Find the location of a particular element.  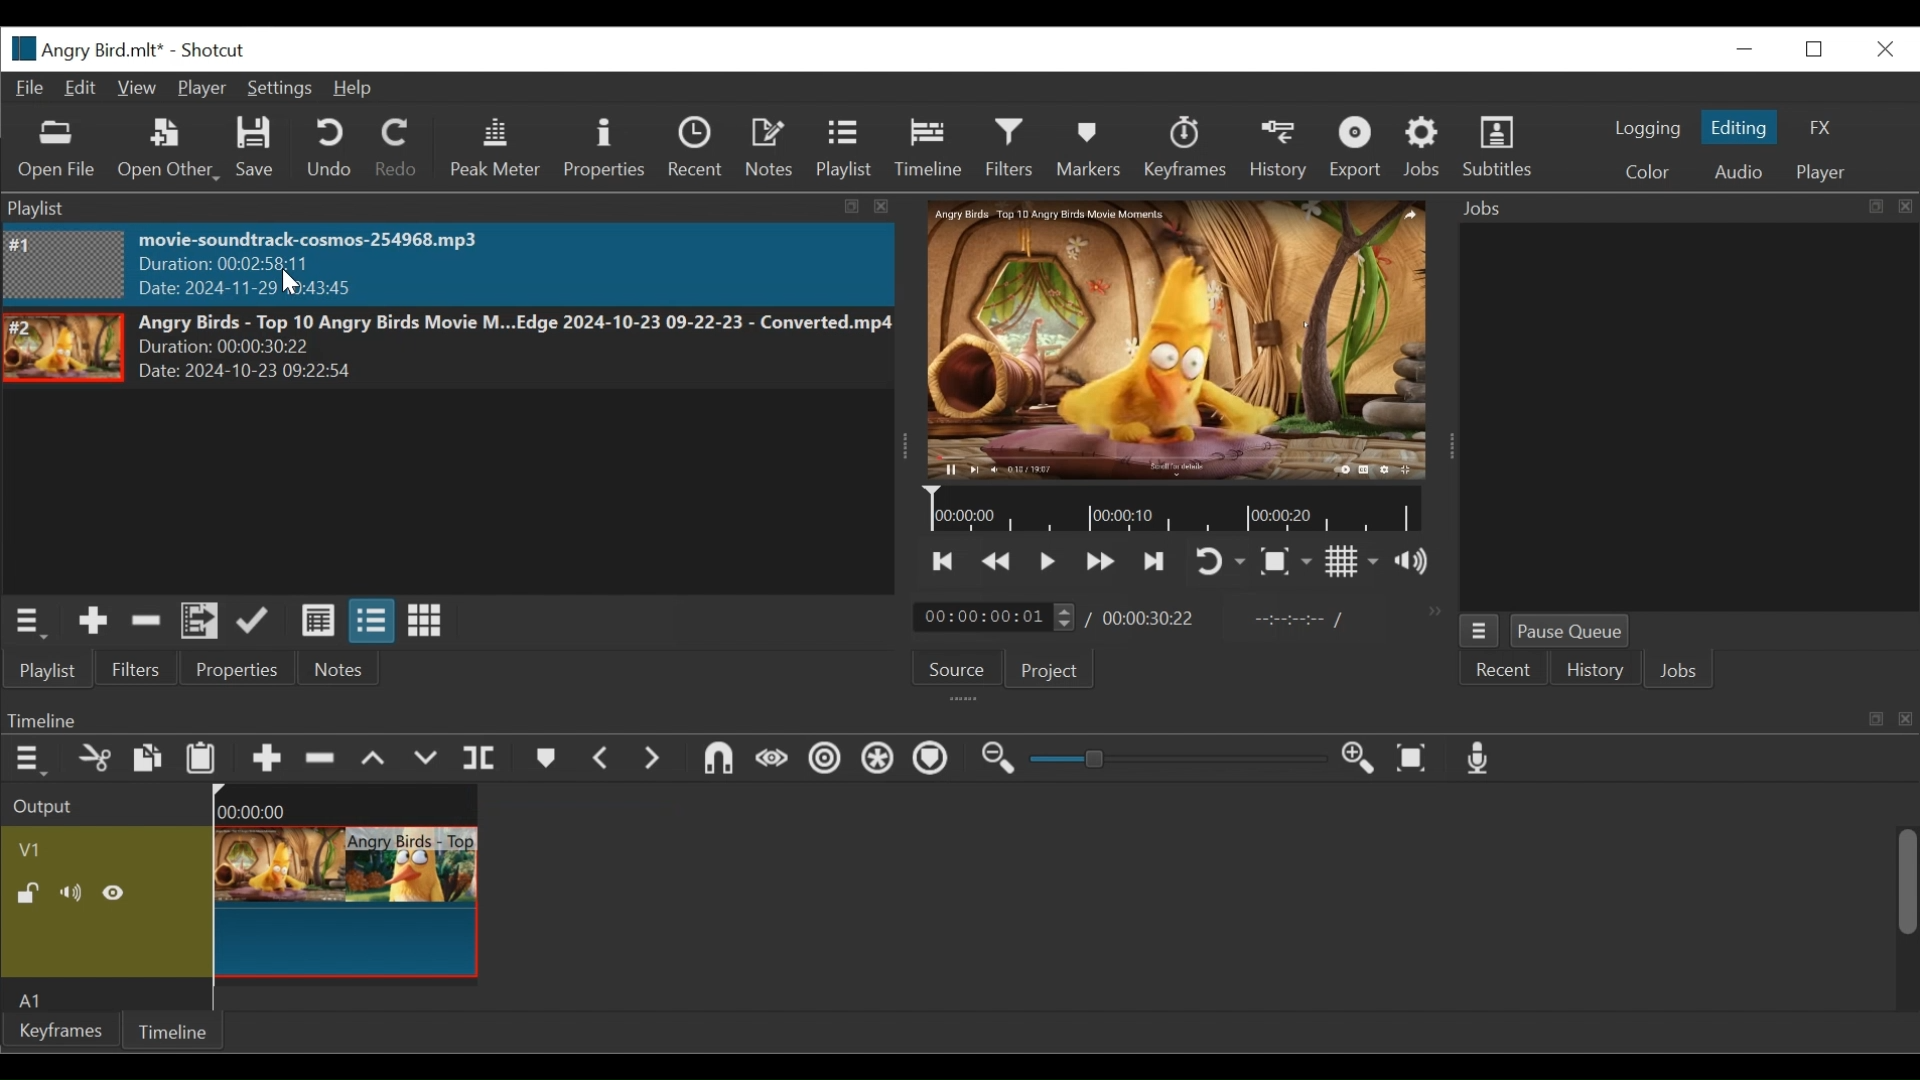

(un)lock is located at coordinates (28, 892).